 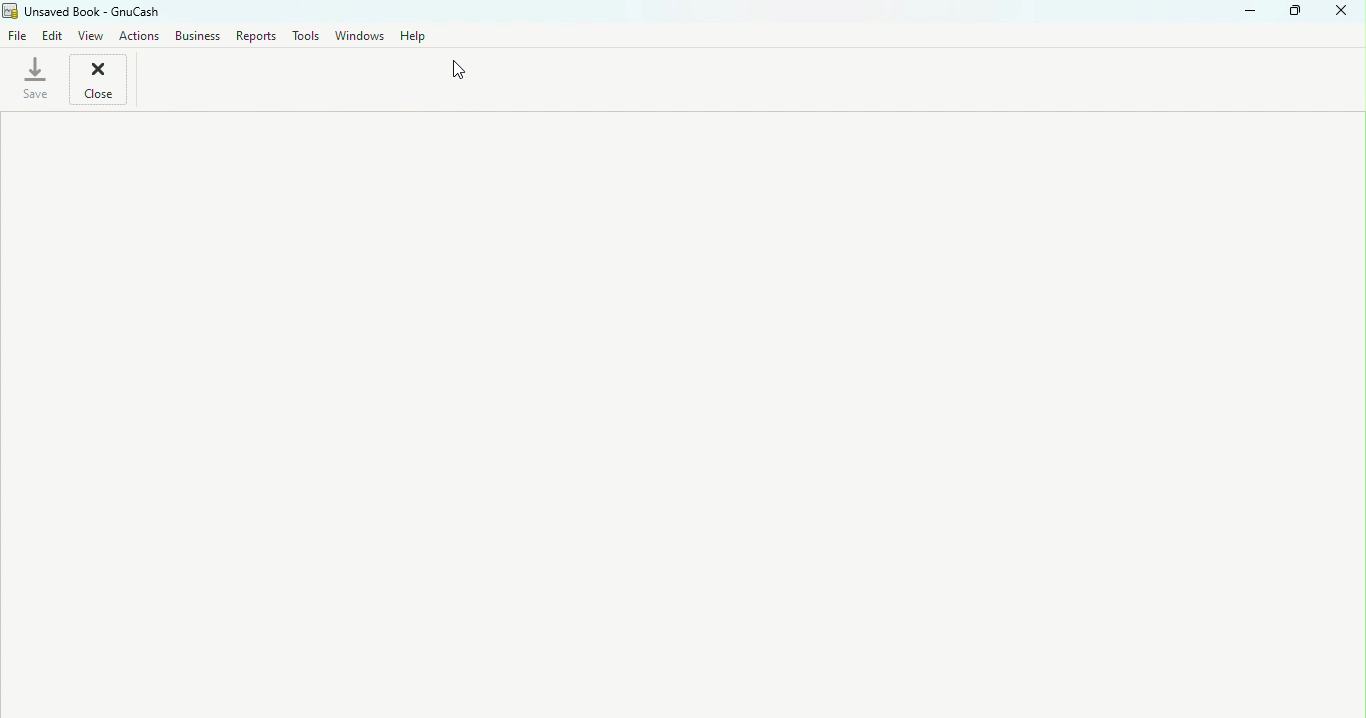 I want to click on Save, so click(x=38, y=83).